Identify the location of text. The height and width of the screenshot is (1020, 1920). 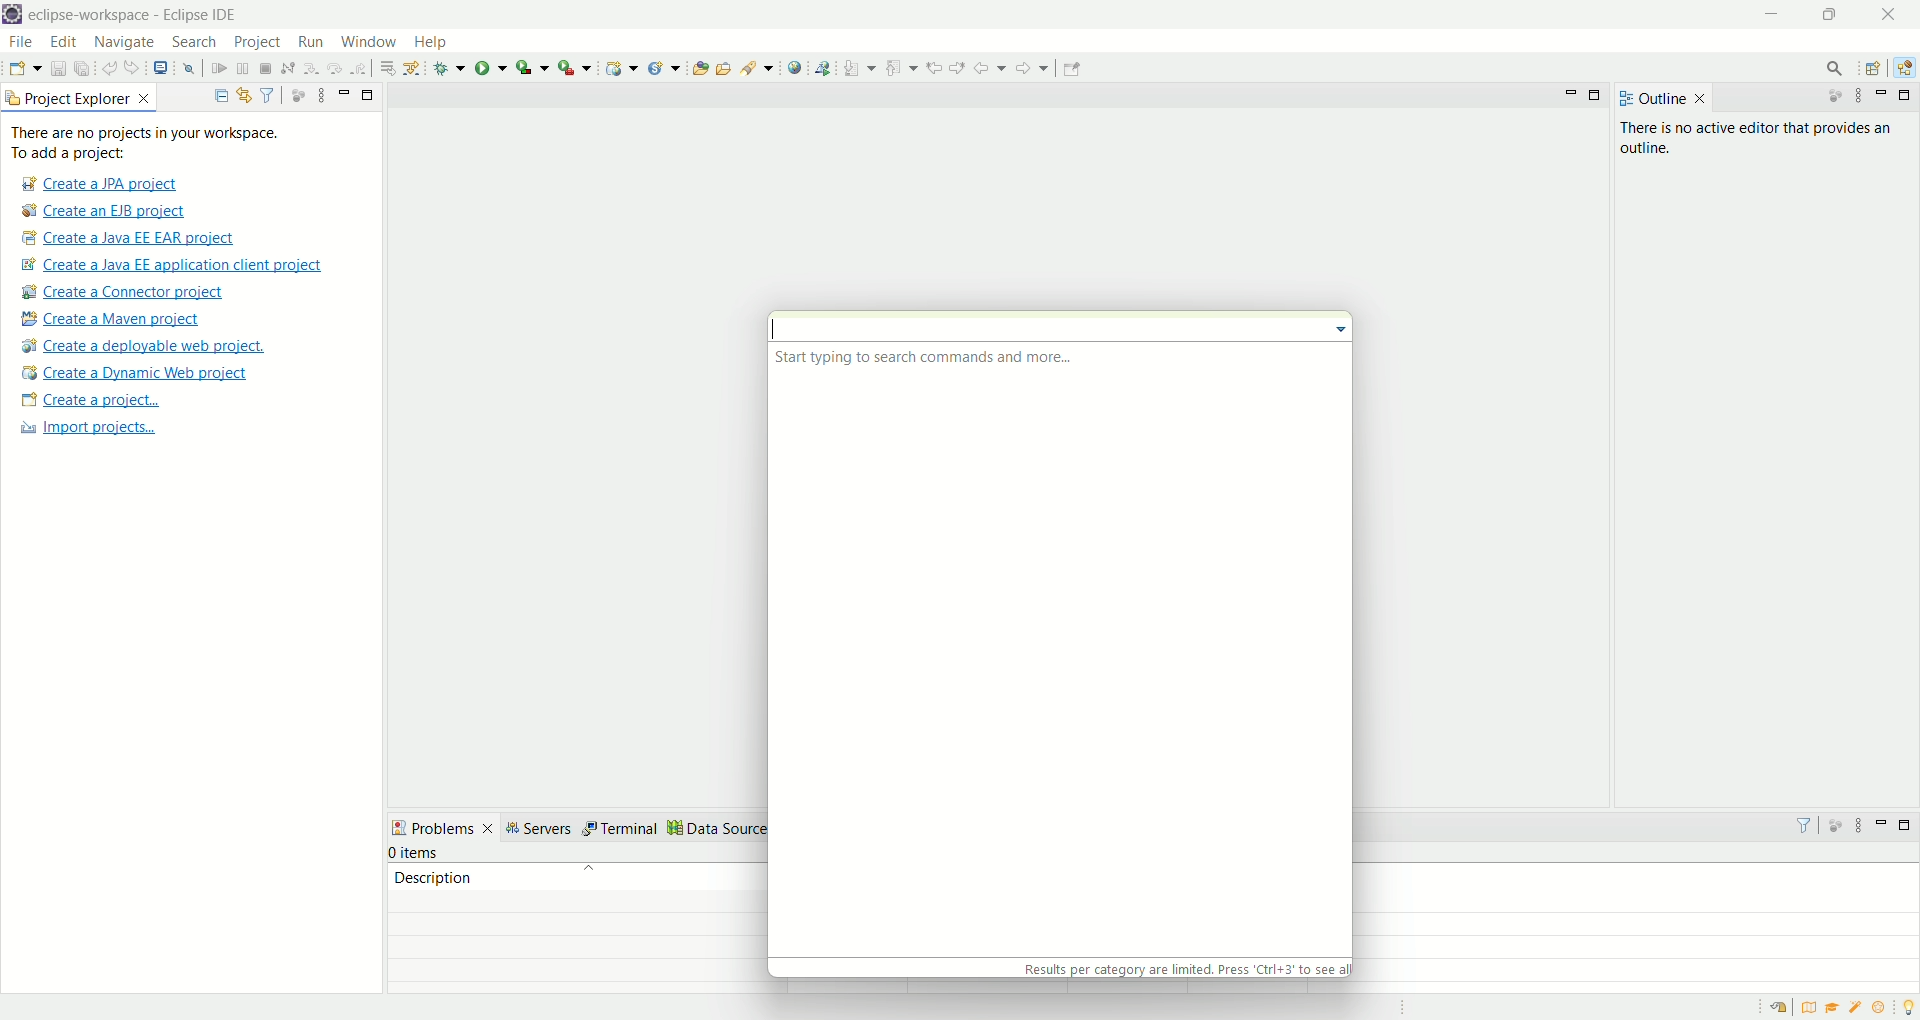
(1183, 968).